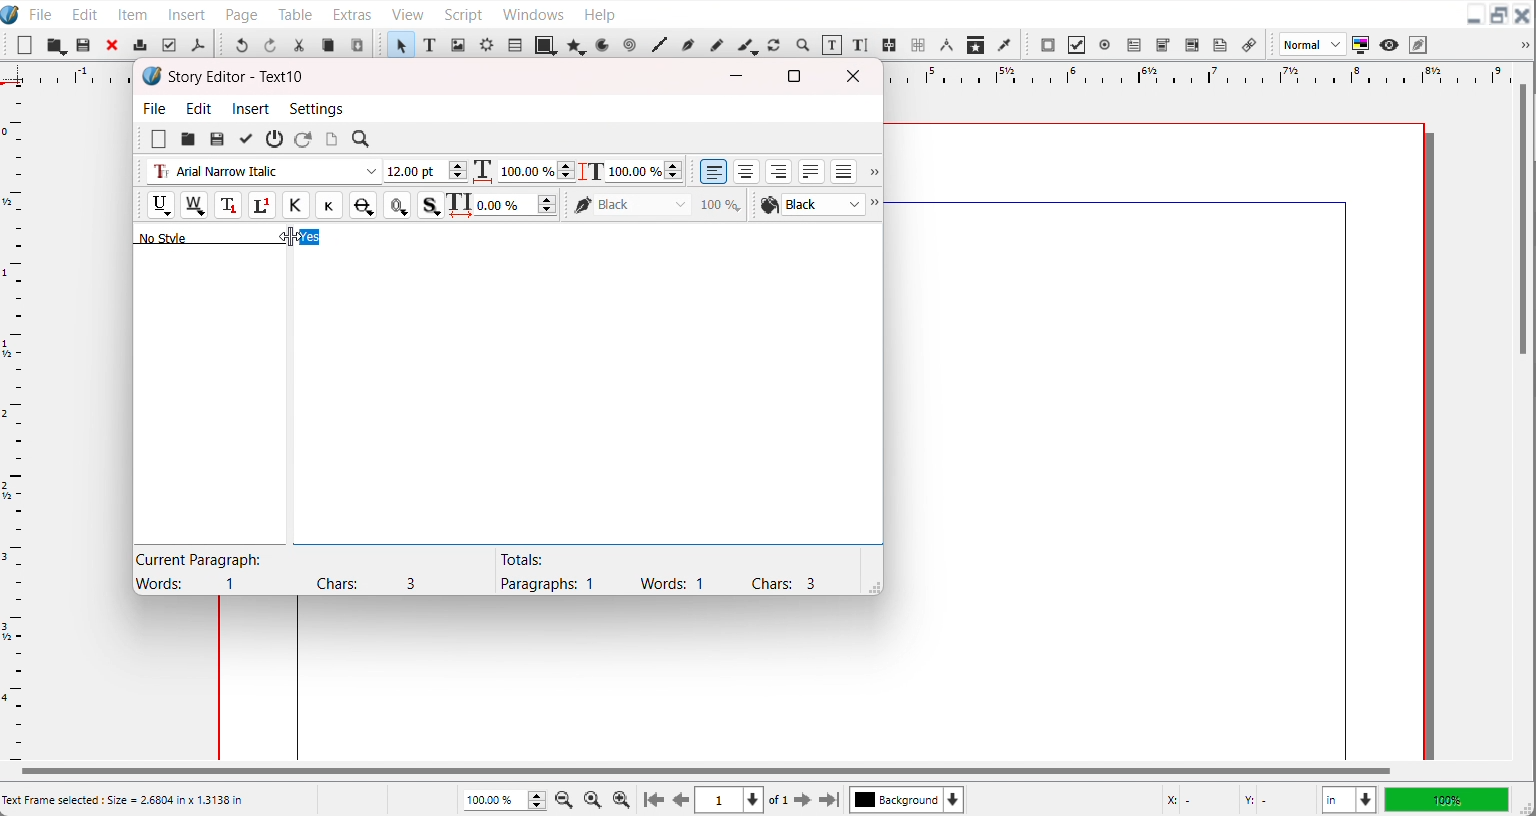  Describe the element at coordinates (1193, 45) in the screenshot. I see `PDF List box` at that location.